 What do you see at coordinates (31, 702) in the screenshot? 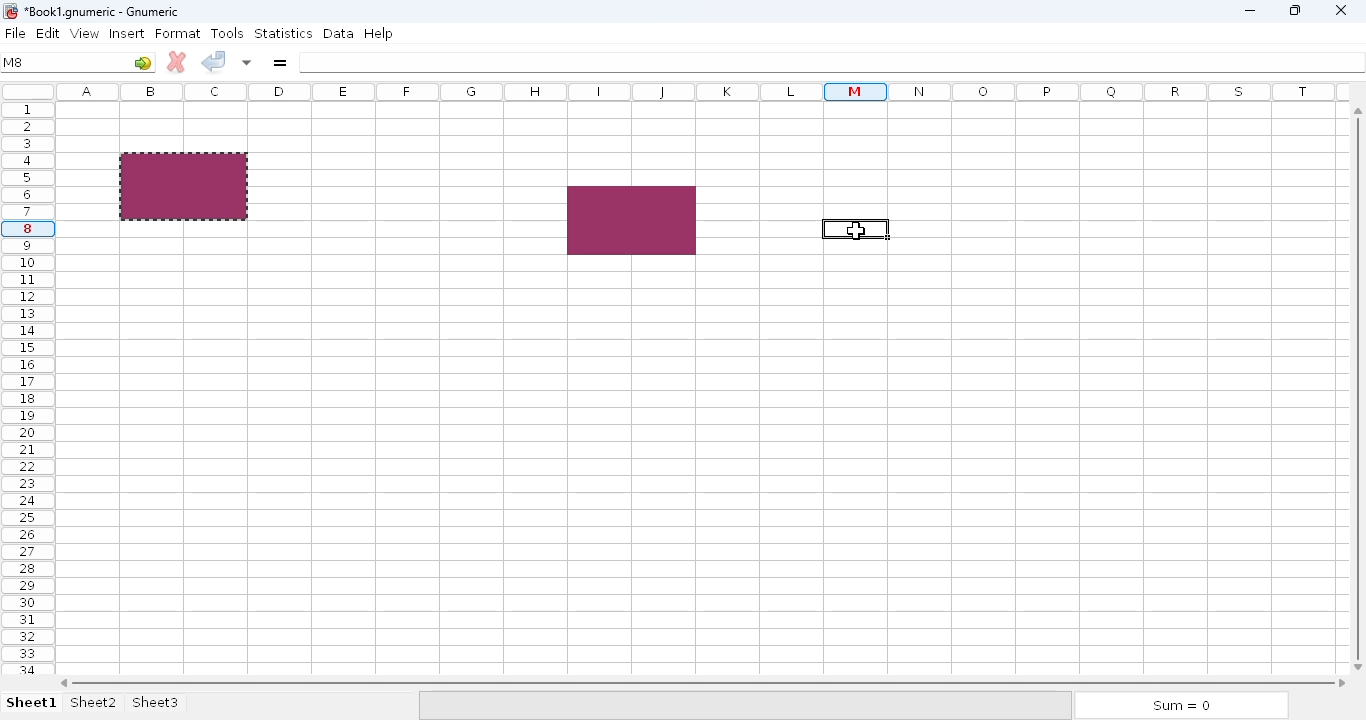
I see `sheet 1` at bounding box center [31, 702].